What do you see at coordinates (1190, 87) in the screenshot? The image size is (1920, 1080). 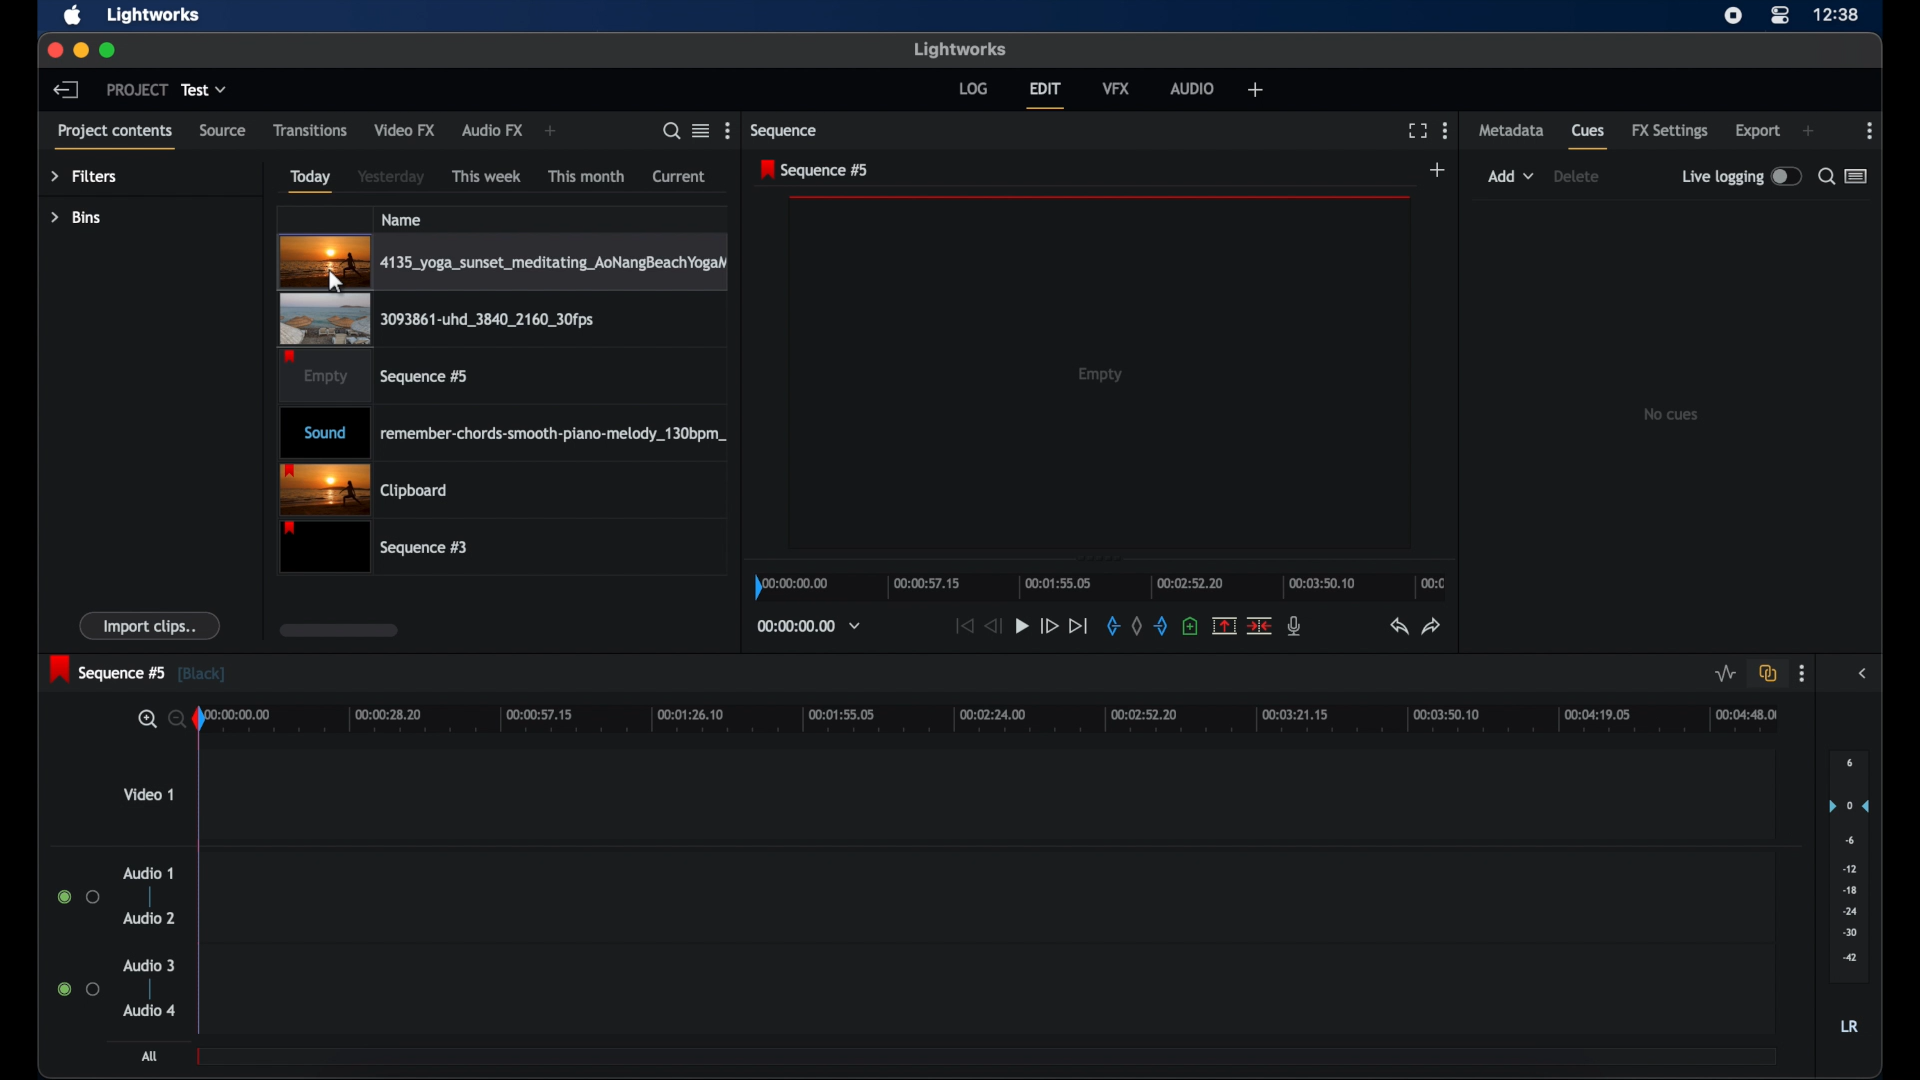 I see `audio` at bounding box center [1190, 87].